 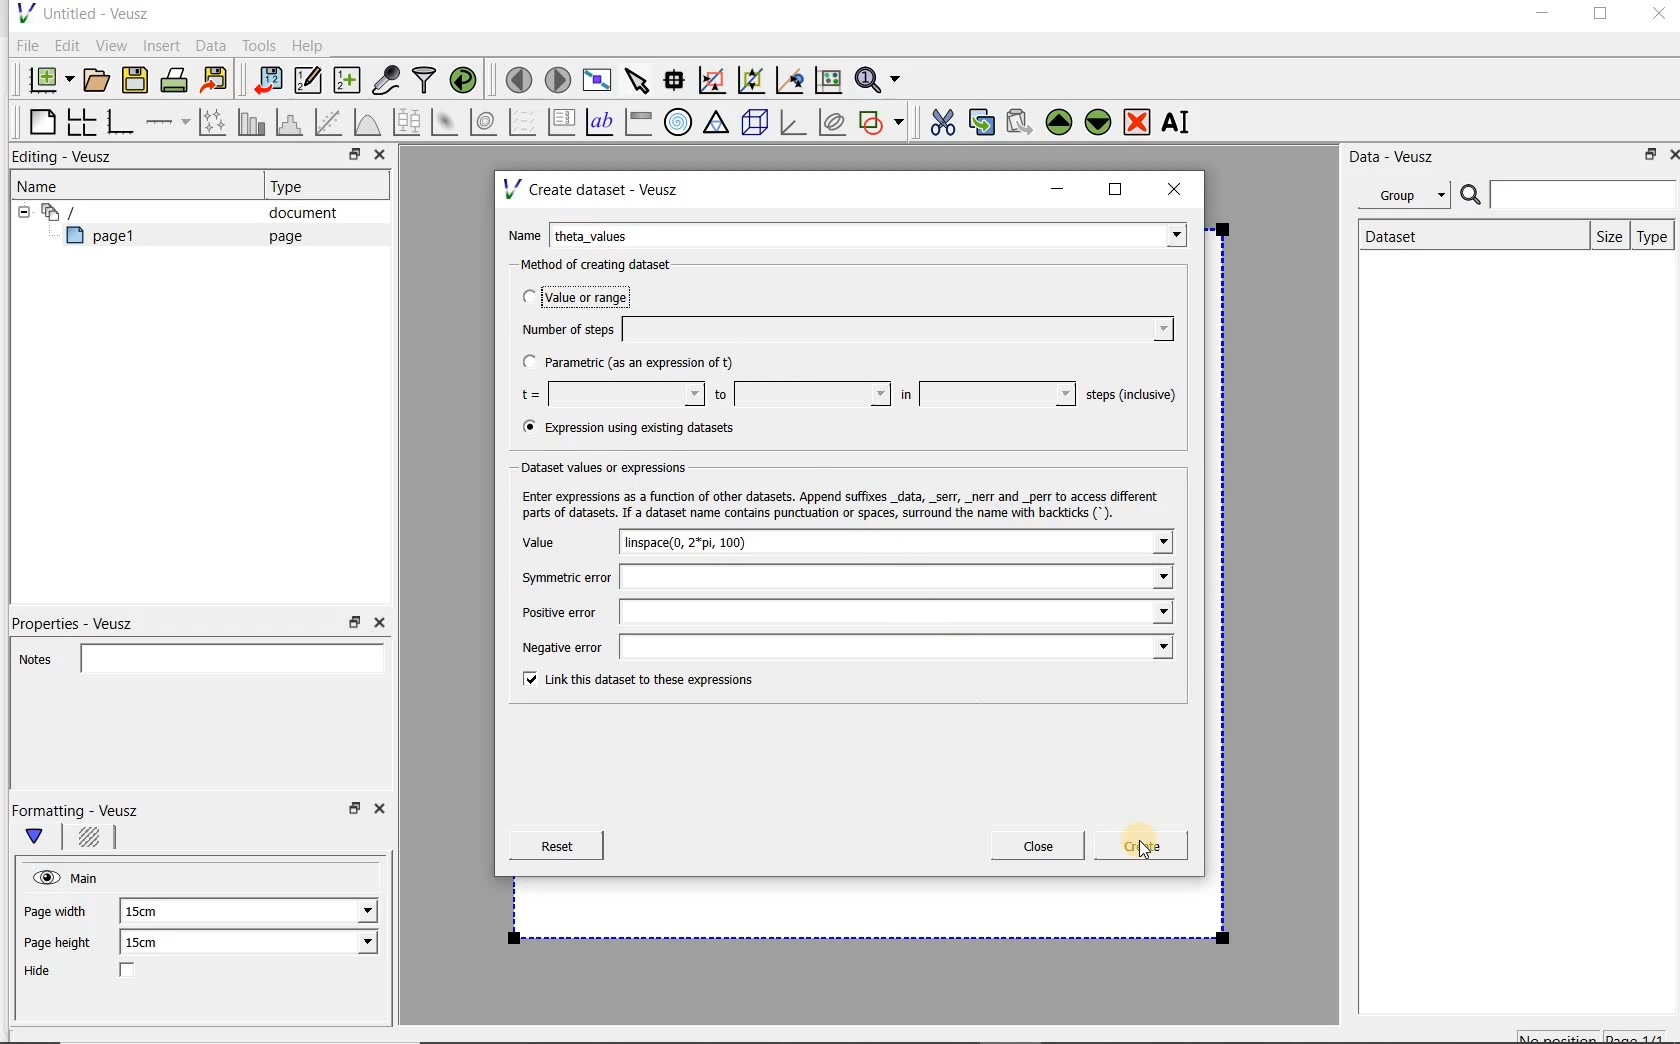 I want to click on (® Expression using existing datasets, so click(x=643, y=428).